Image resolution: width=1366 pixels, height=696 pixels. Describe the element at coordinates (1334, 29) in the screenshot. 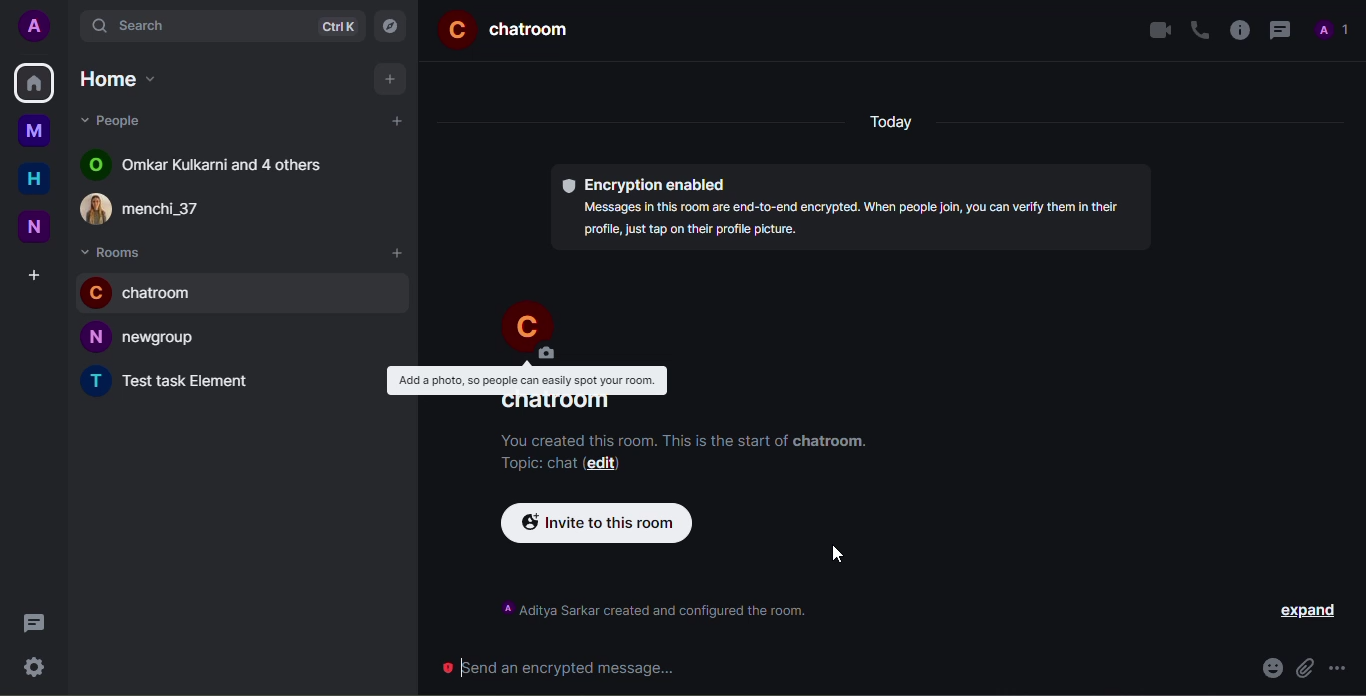

I see `people` at that location.